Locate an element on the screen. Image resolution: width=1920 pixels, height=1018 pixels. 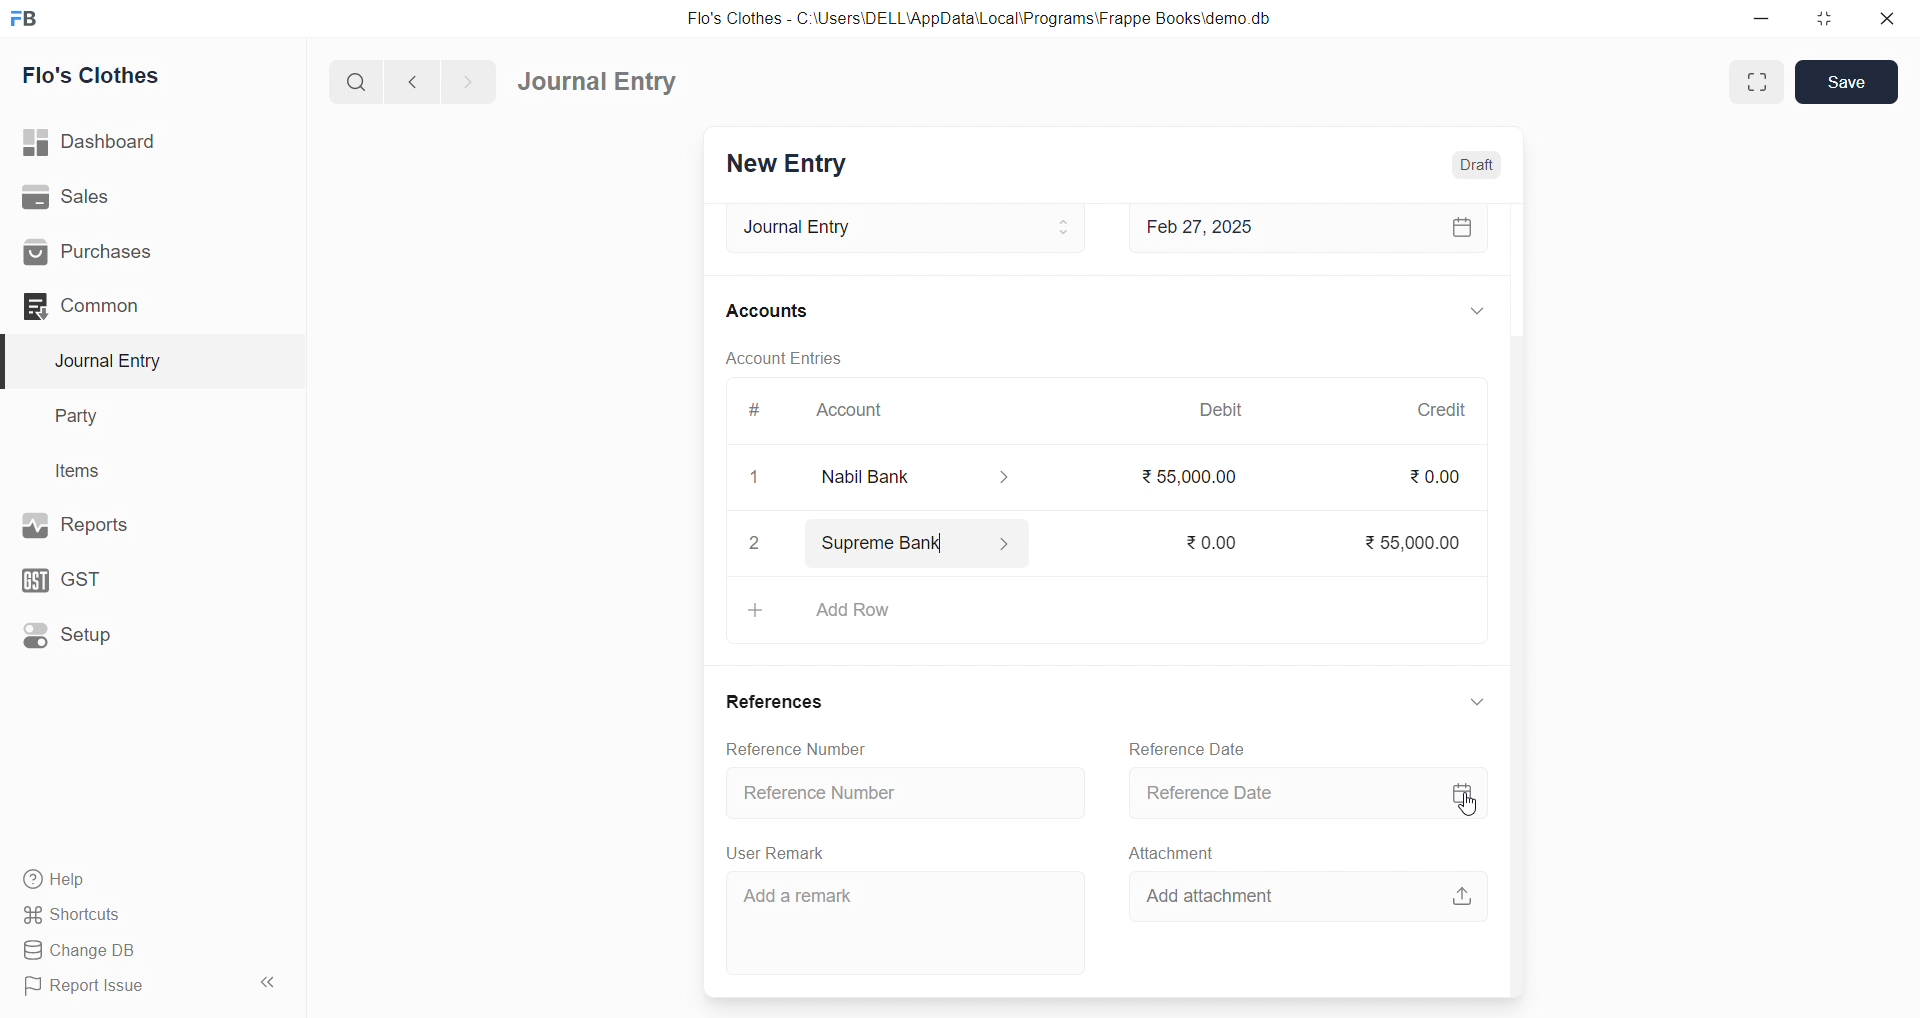
+ Add Row is located at coordinates (1103, 610).